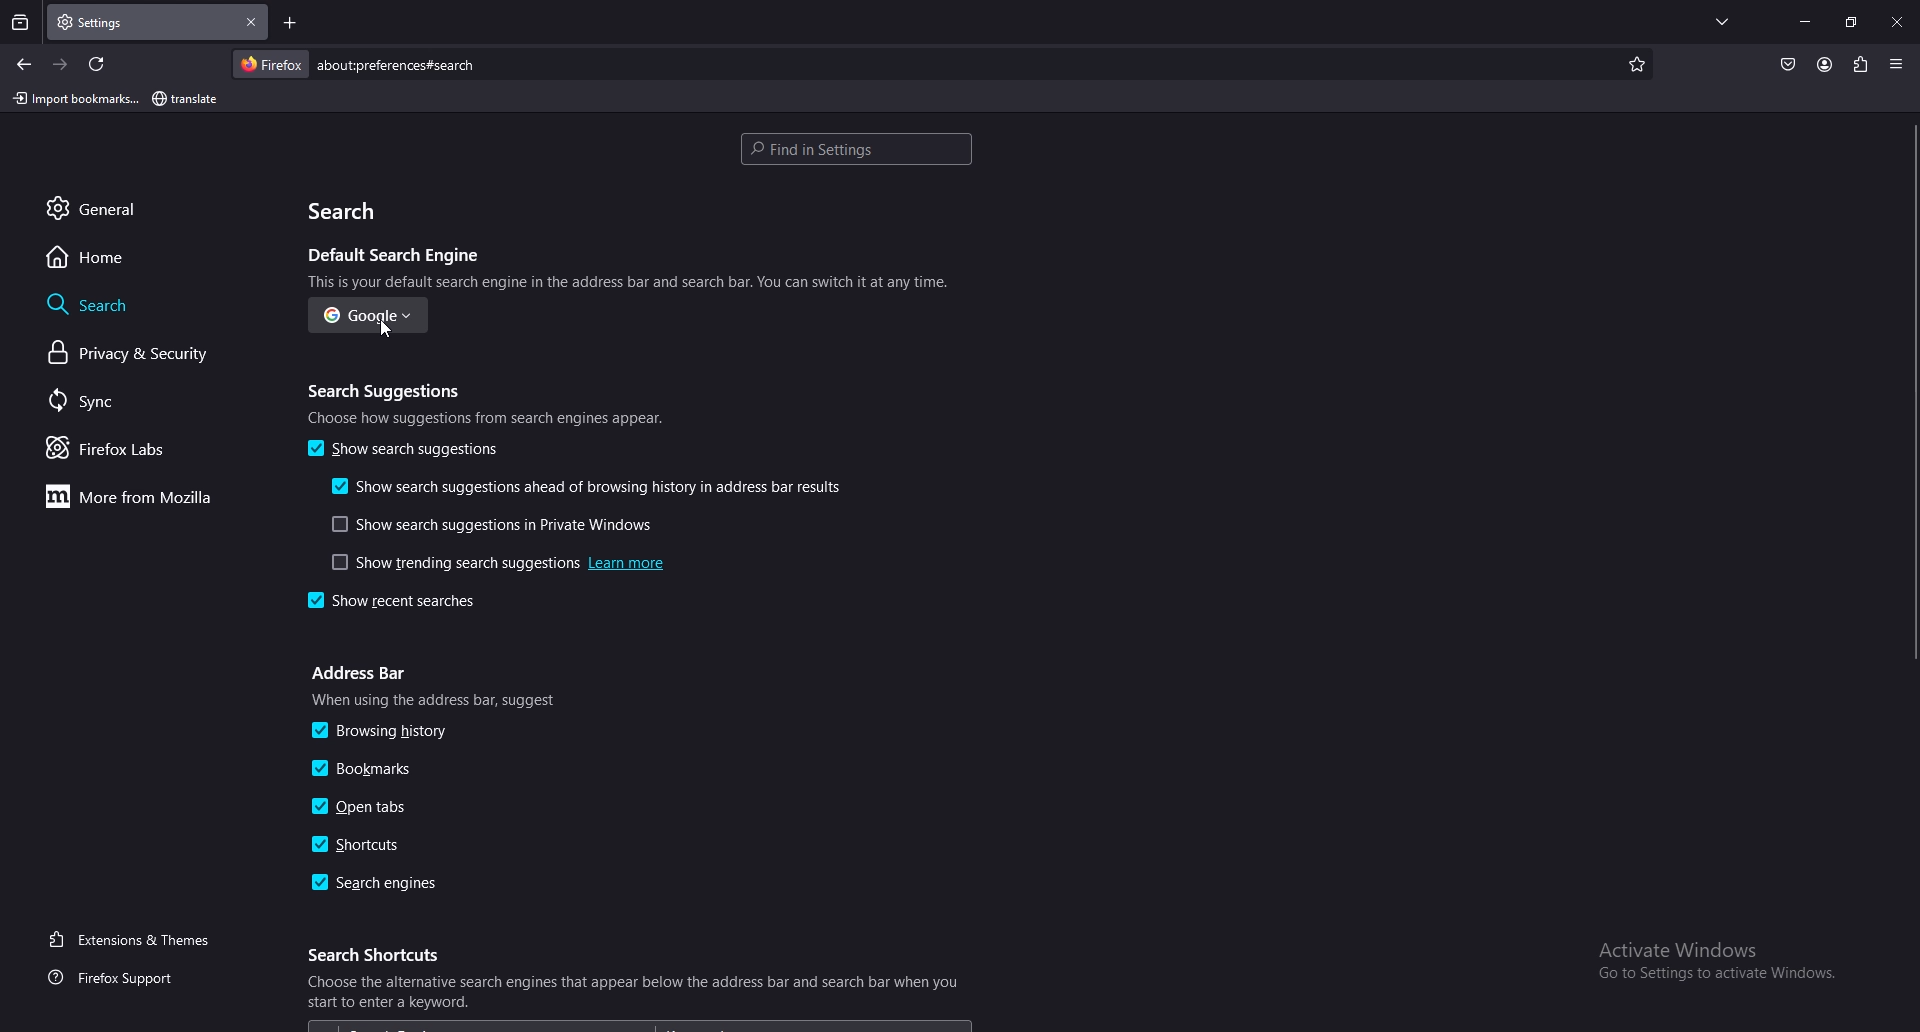 This screenshot has width=1920, height=1032. I want to click on info, so click(440, 700).